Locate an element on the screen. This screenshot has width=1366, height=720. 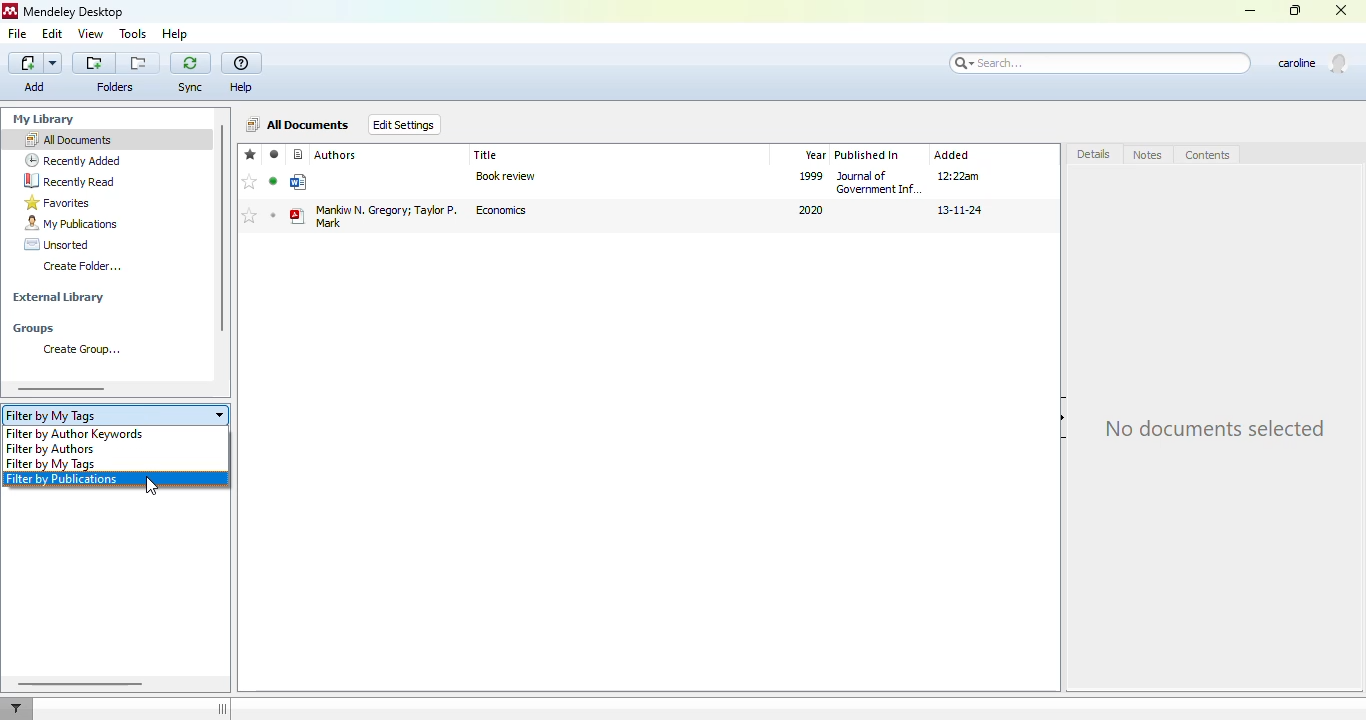
horizontal scroll bar is located at coordinates (62, 389).